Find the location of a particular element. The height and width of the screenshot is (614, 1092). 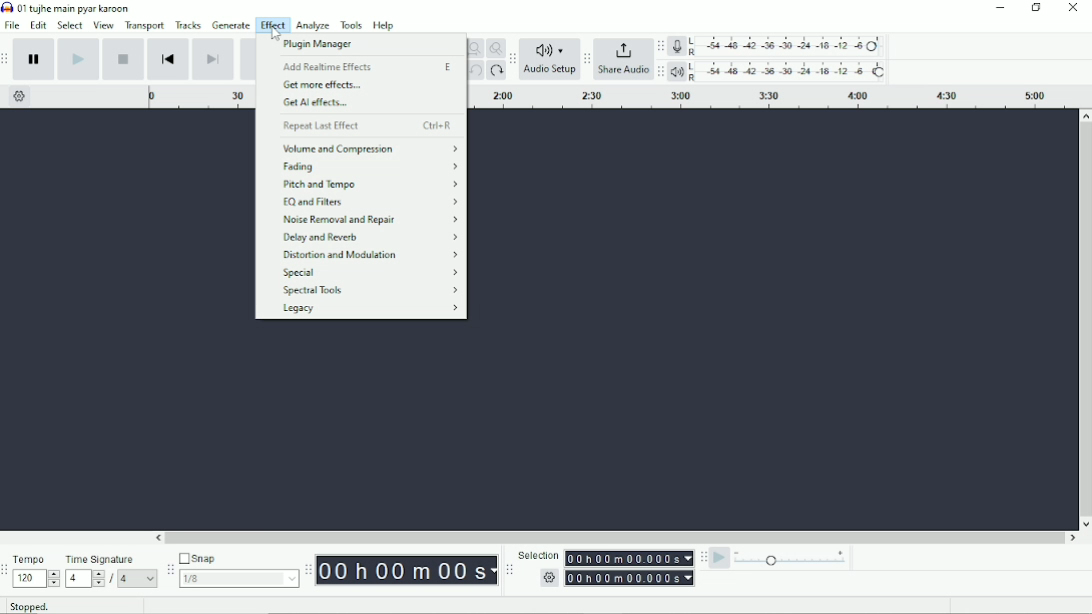

Edit is located at coordinates (39, 25).